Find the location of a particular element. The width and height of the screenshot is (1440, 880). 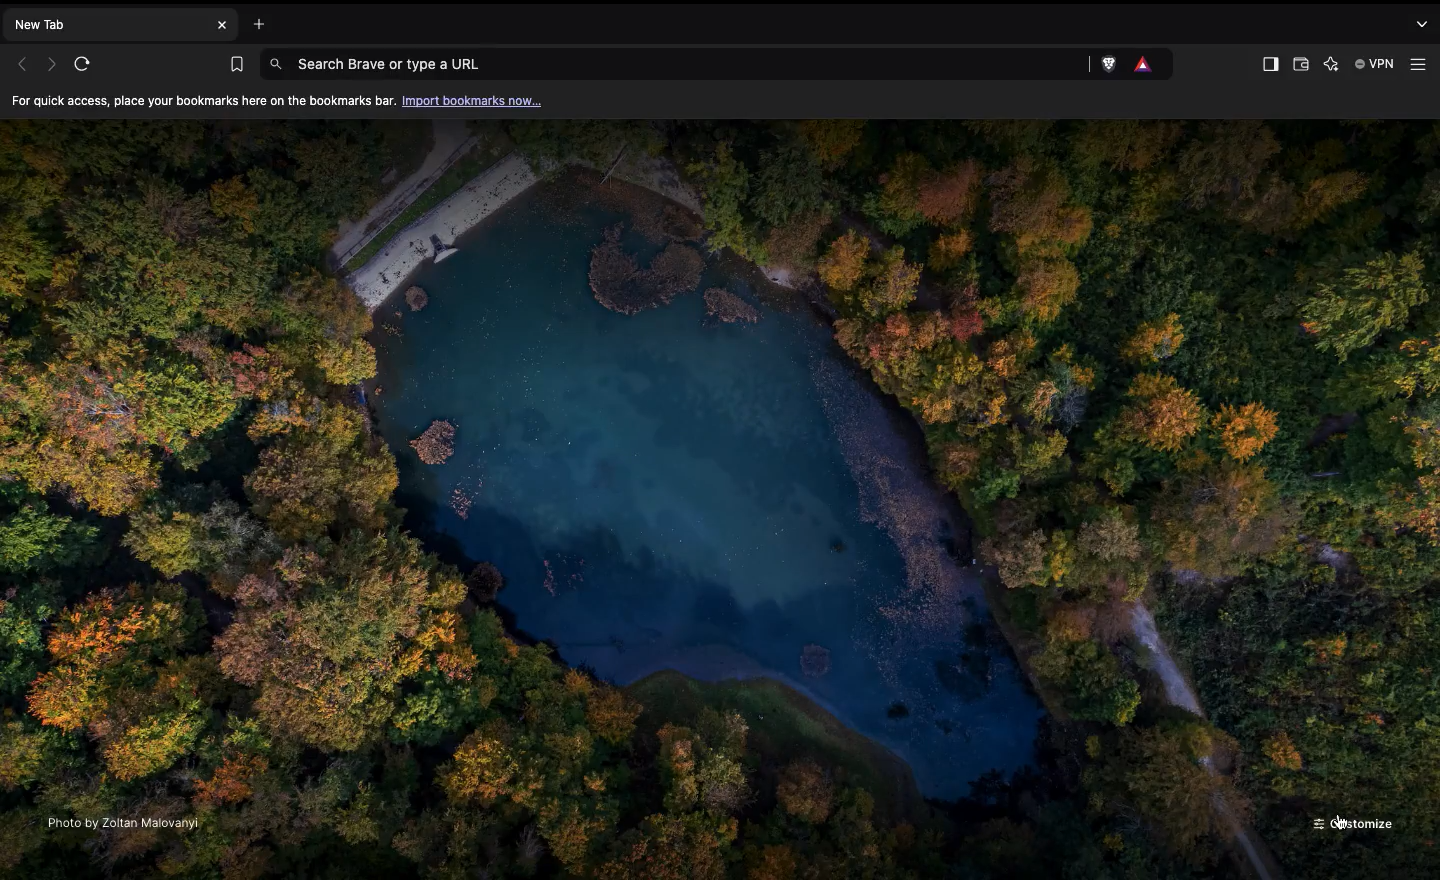

Refresh page is located at coordinates (89, 64).